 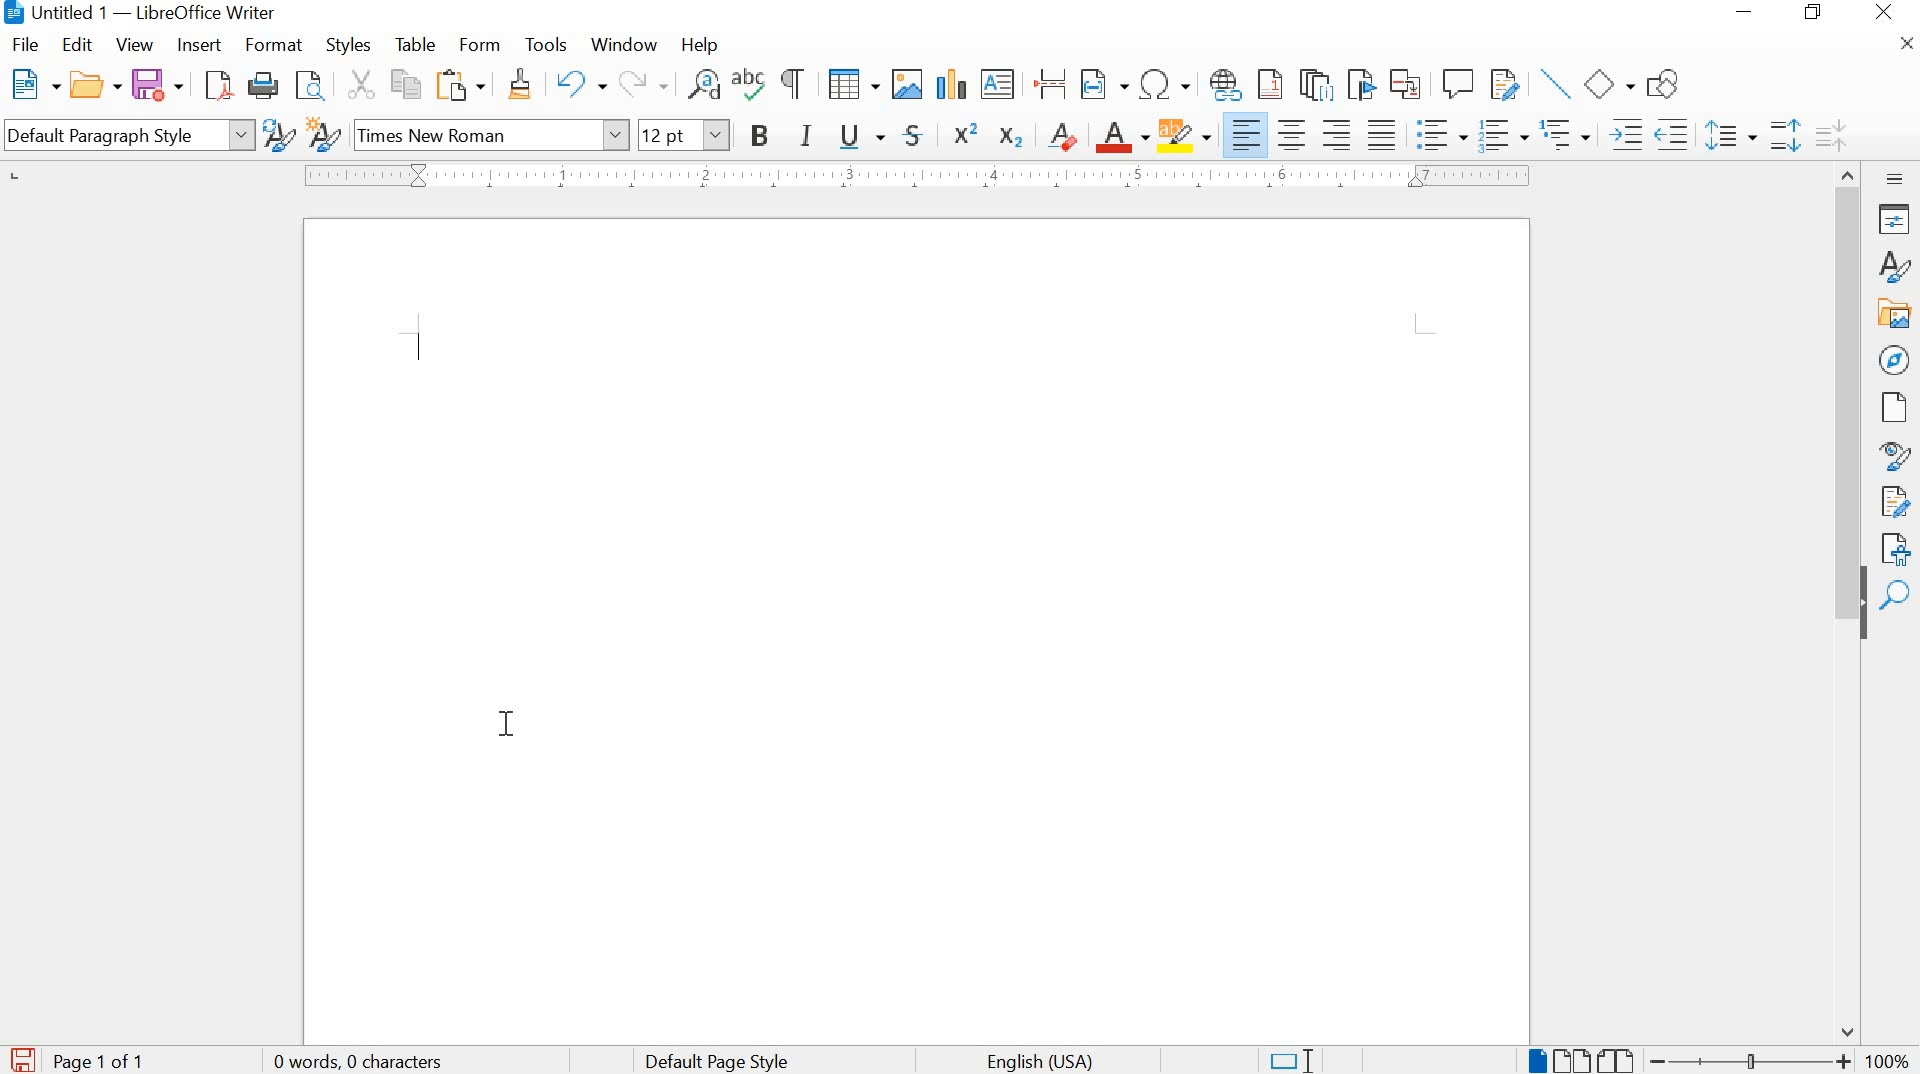 What do you see at coordinates (324, 133) in the screenshot?
I see `NEW STYLE FROM SELECTION` at bounding box center [324, 133].